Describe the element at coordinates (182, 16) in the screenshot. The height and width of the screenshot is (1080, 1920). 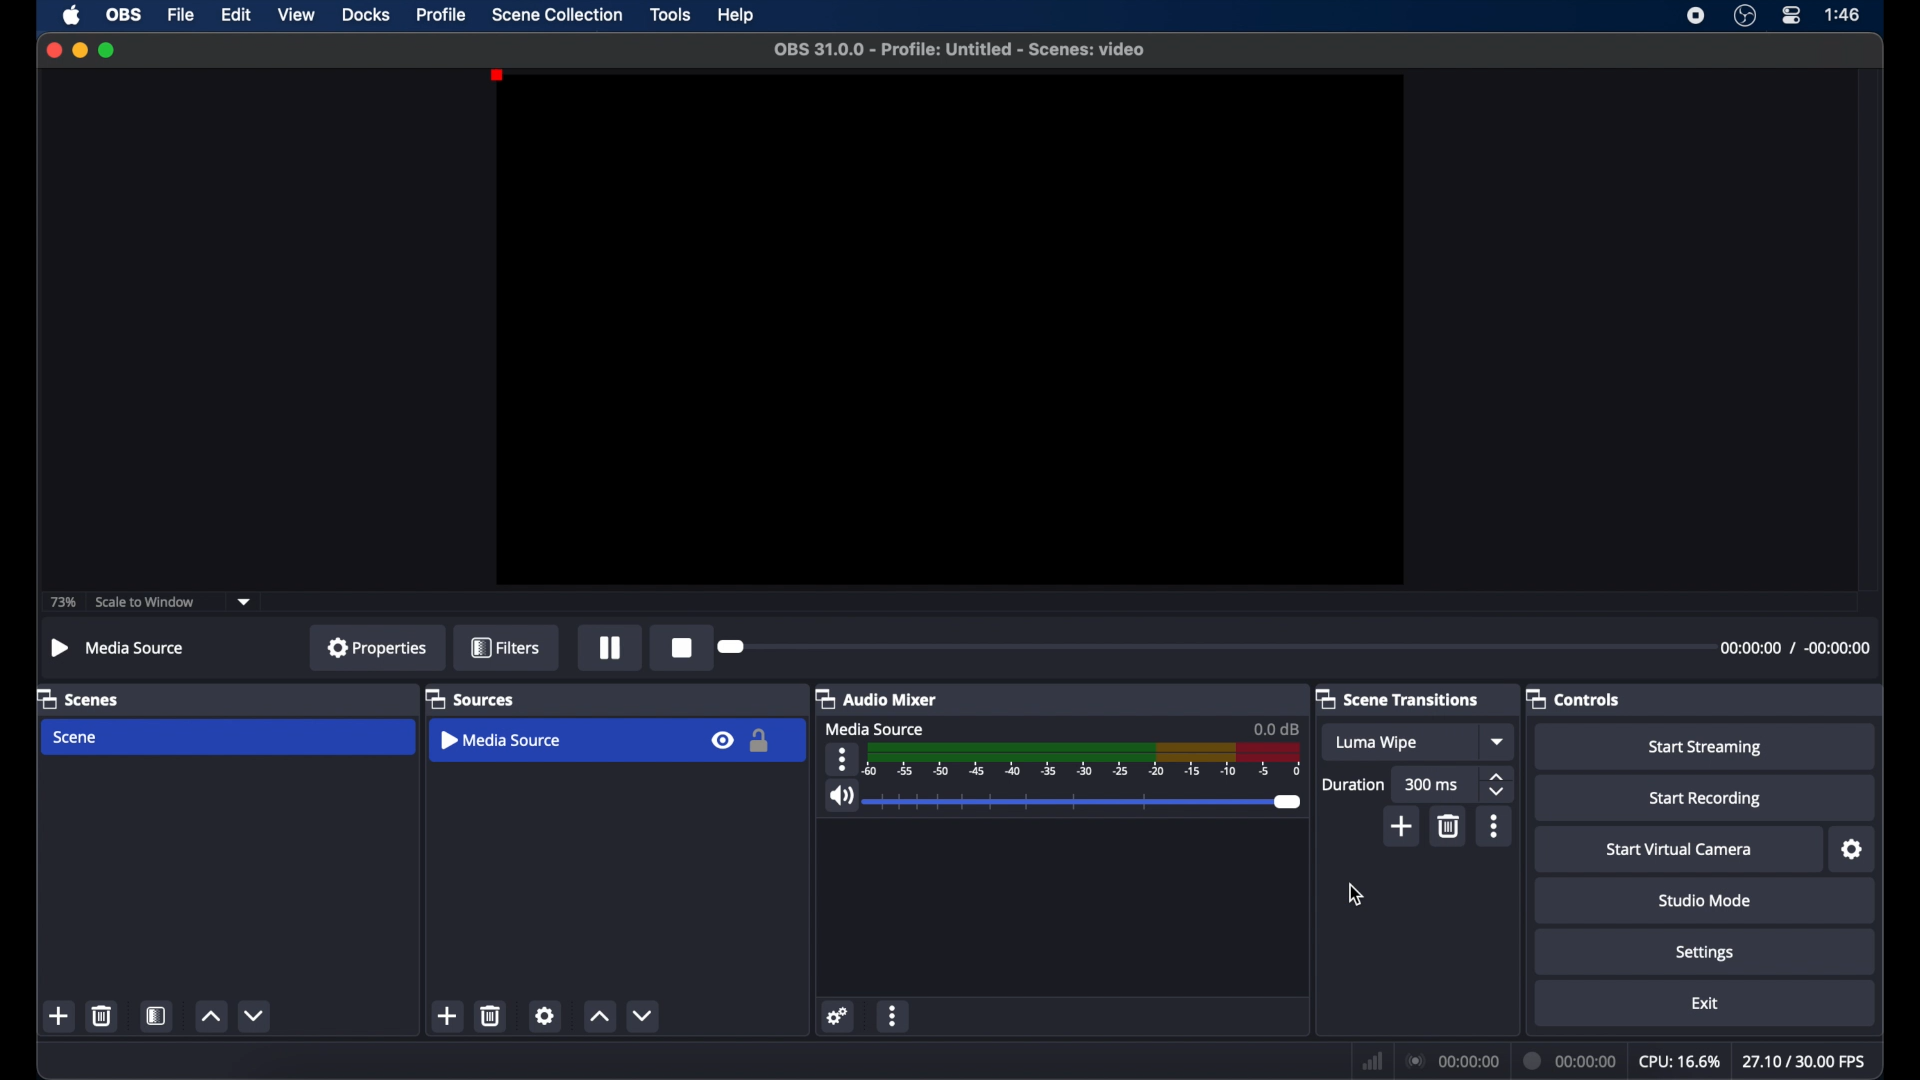
I see `file` at that location.